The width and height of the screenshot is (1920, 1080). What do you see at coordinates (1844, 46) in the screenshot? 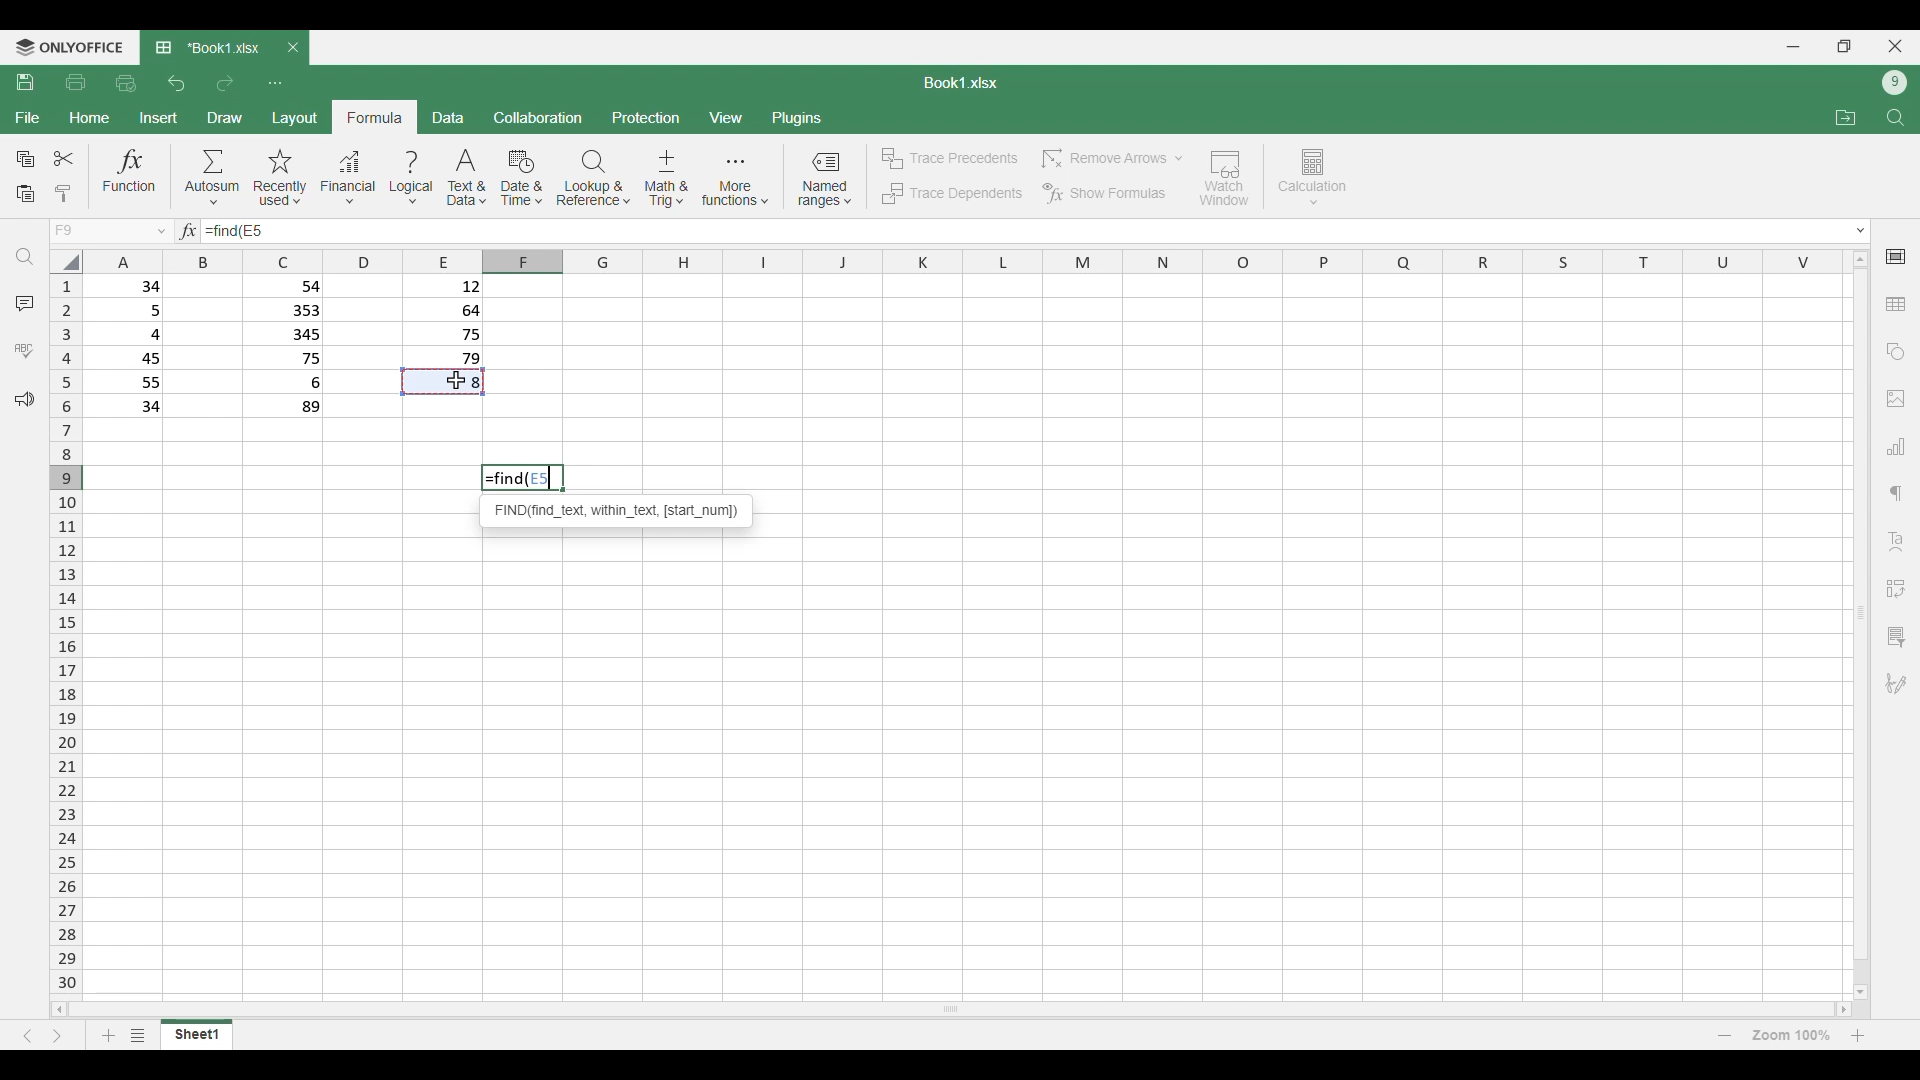
I see `Show in smaller tab` at bounding box center [1844, 46].